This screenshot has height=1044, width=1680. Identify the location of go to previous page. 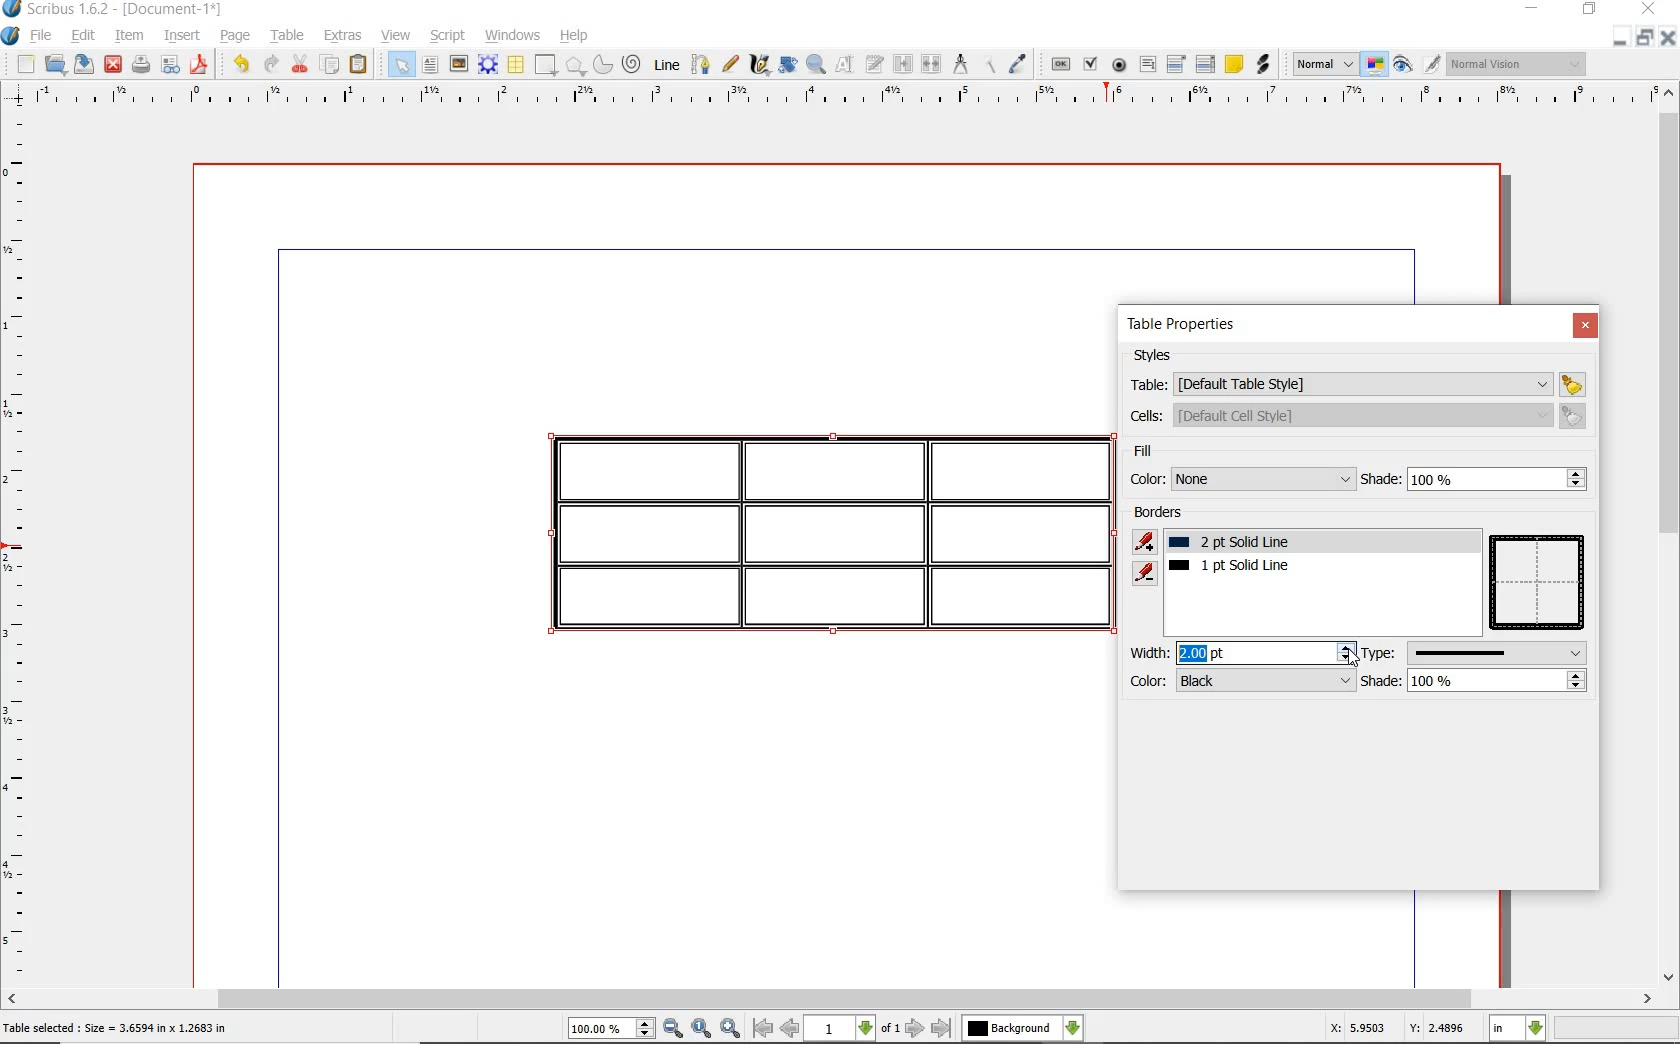
(790, 1029).